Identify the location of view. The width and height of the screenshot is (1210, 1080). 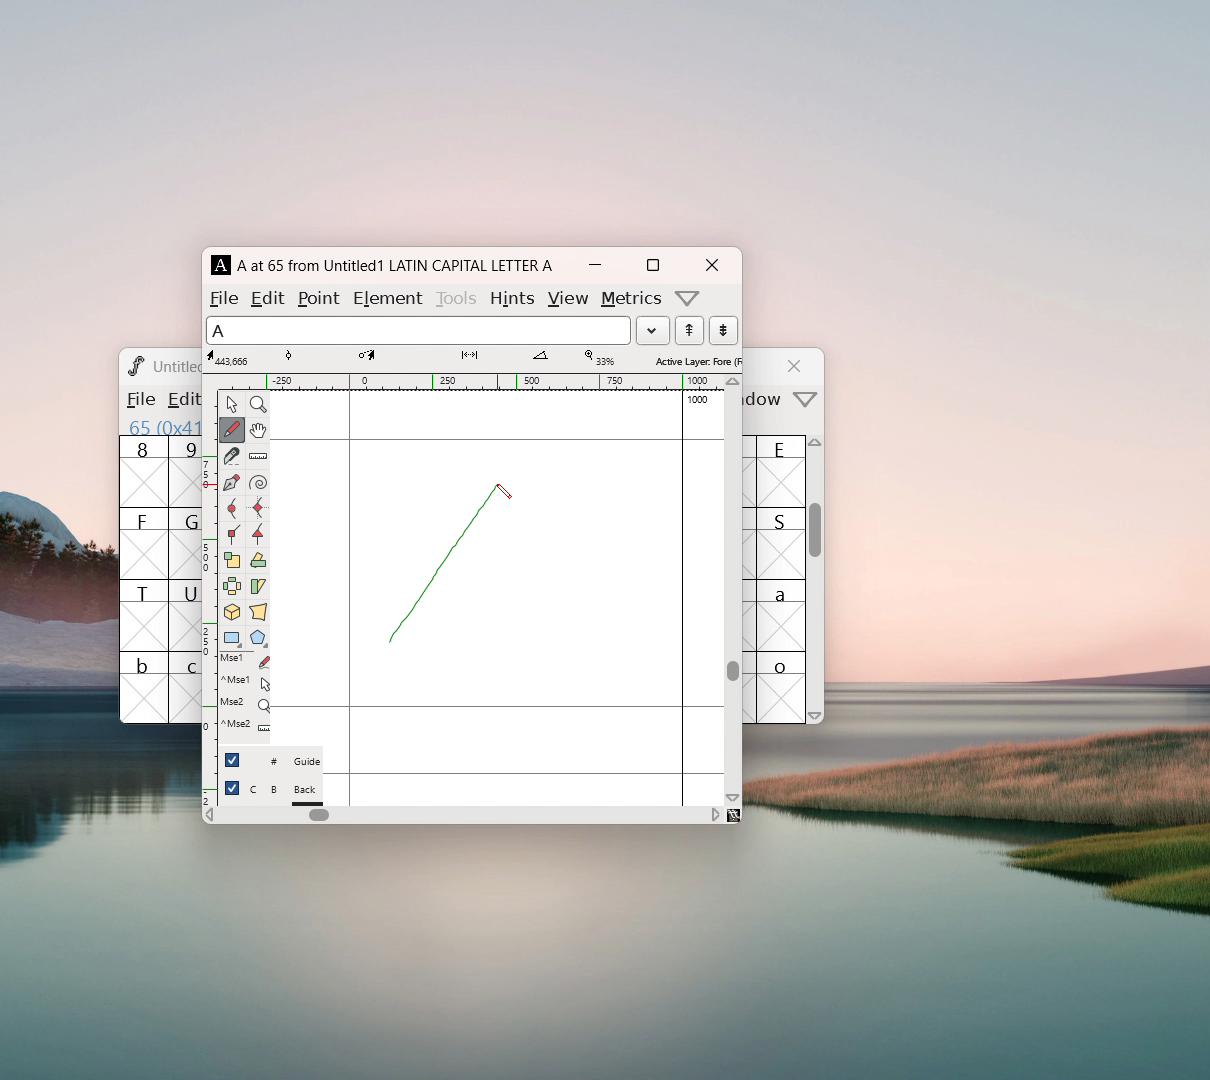
(567, 299).